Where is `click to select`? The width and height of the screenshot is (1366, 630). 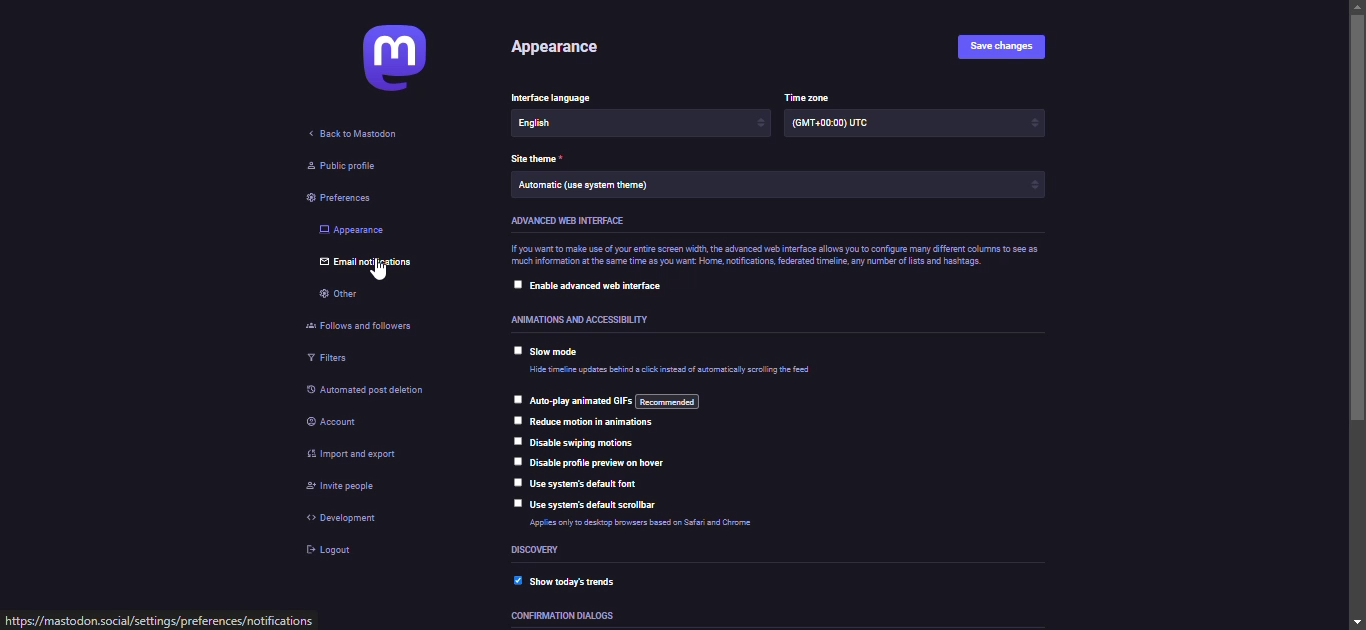
click to select is located at coordinates (512, 285).